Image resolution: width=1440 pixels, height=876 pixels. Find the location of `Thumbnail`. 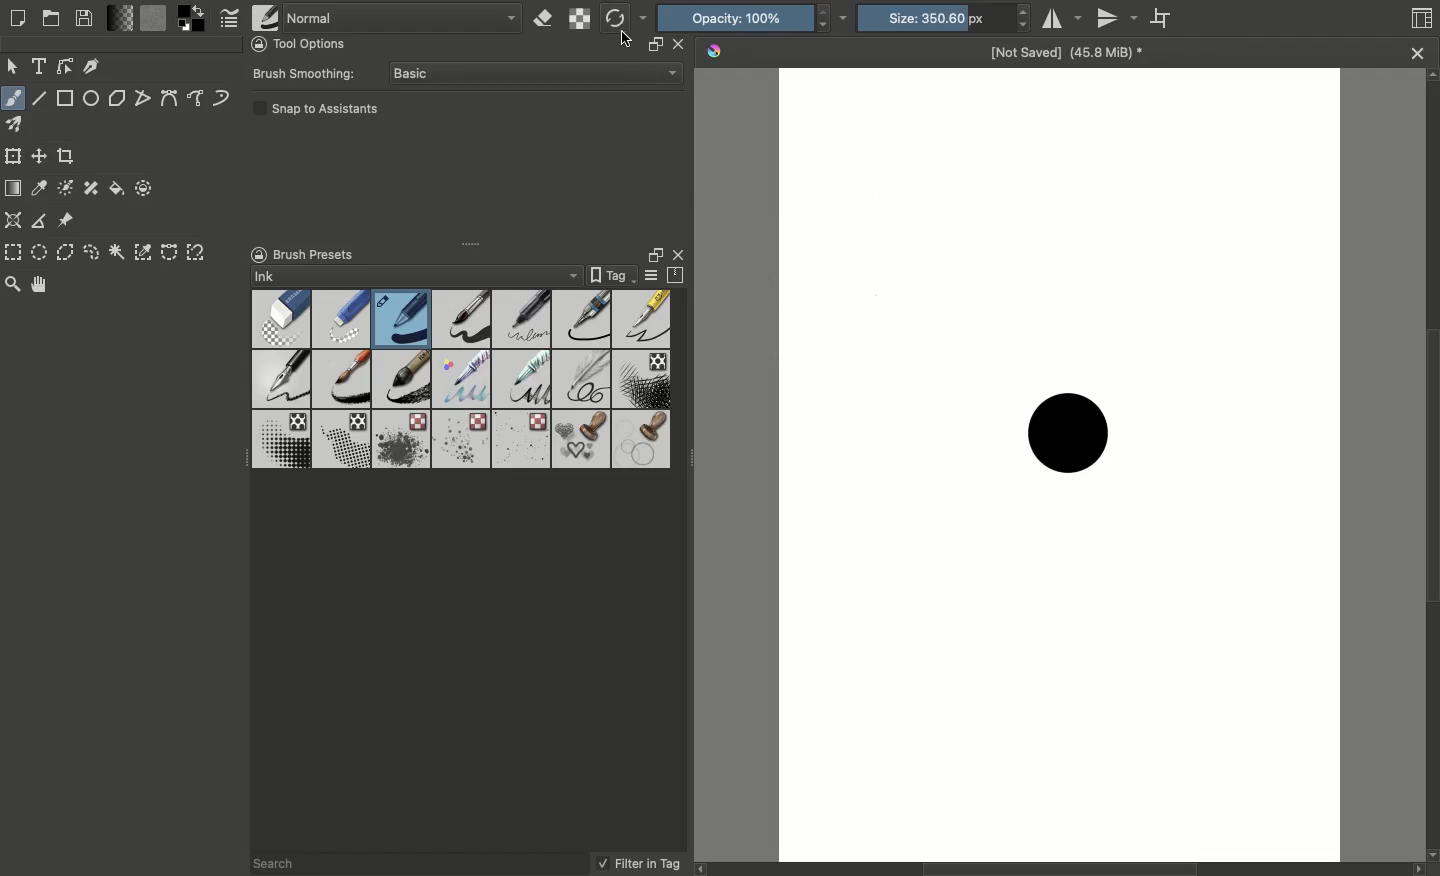

Thumbnail is located at coordinates (1423, 20).